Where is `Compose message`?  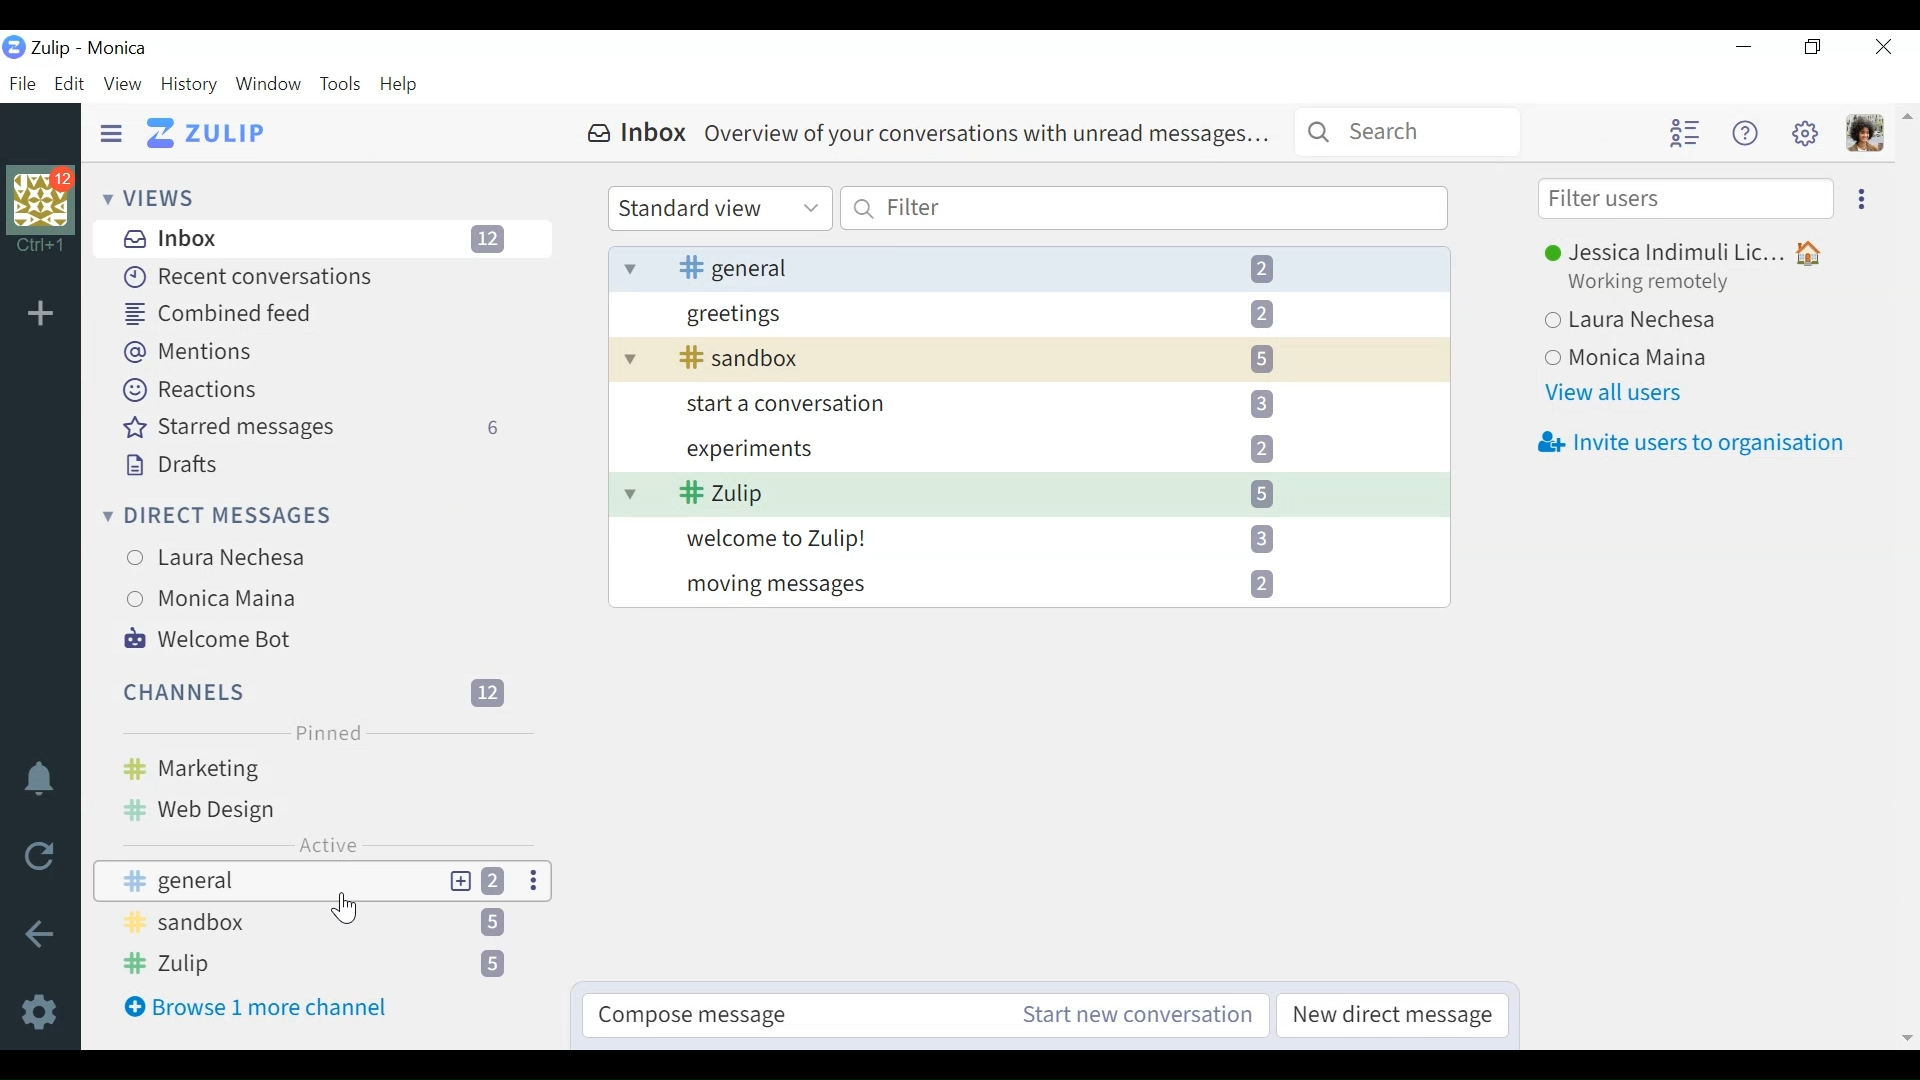
Compose message is located at coordinates (799, 1015).